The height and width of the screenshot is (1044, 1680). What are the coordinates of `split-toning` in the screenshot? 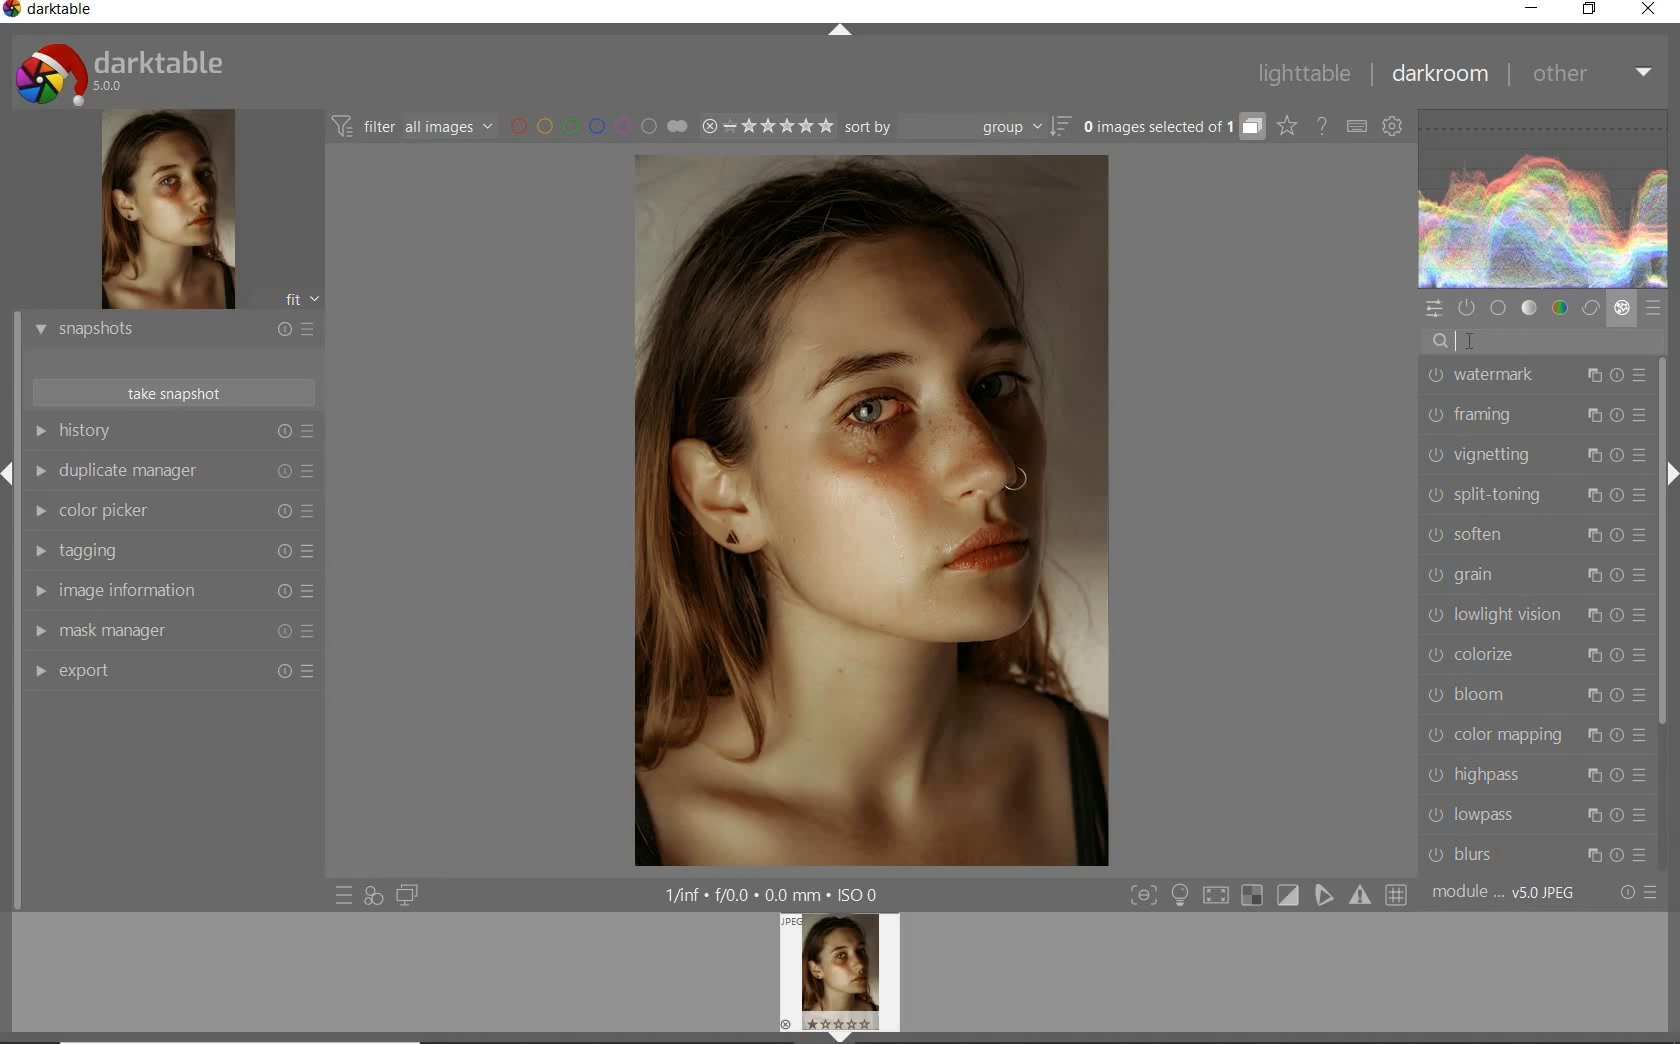 It's located at (1534, 493).